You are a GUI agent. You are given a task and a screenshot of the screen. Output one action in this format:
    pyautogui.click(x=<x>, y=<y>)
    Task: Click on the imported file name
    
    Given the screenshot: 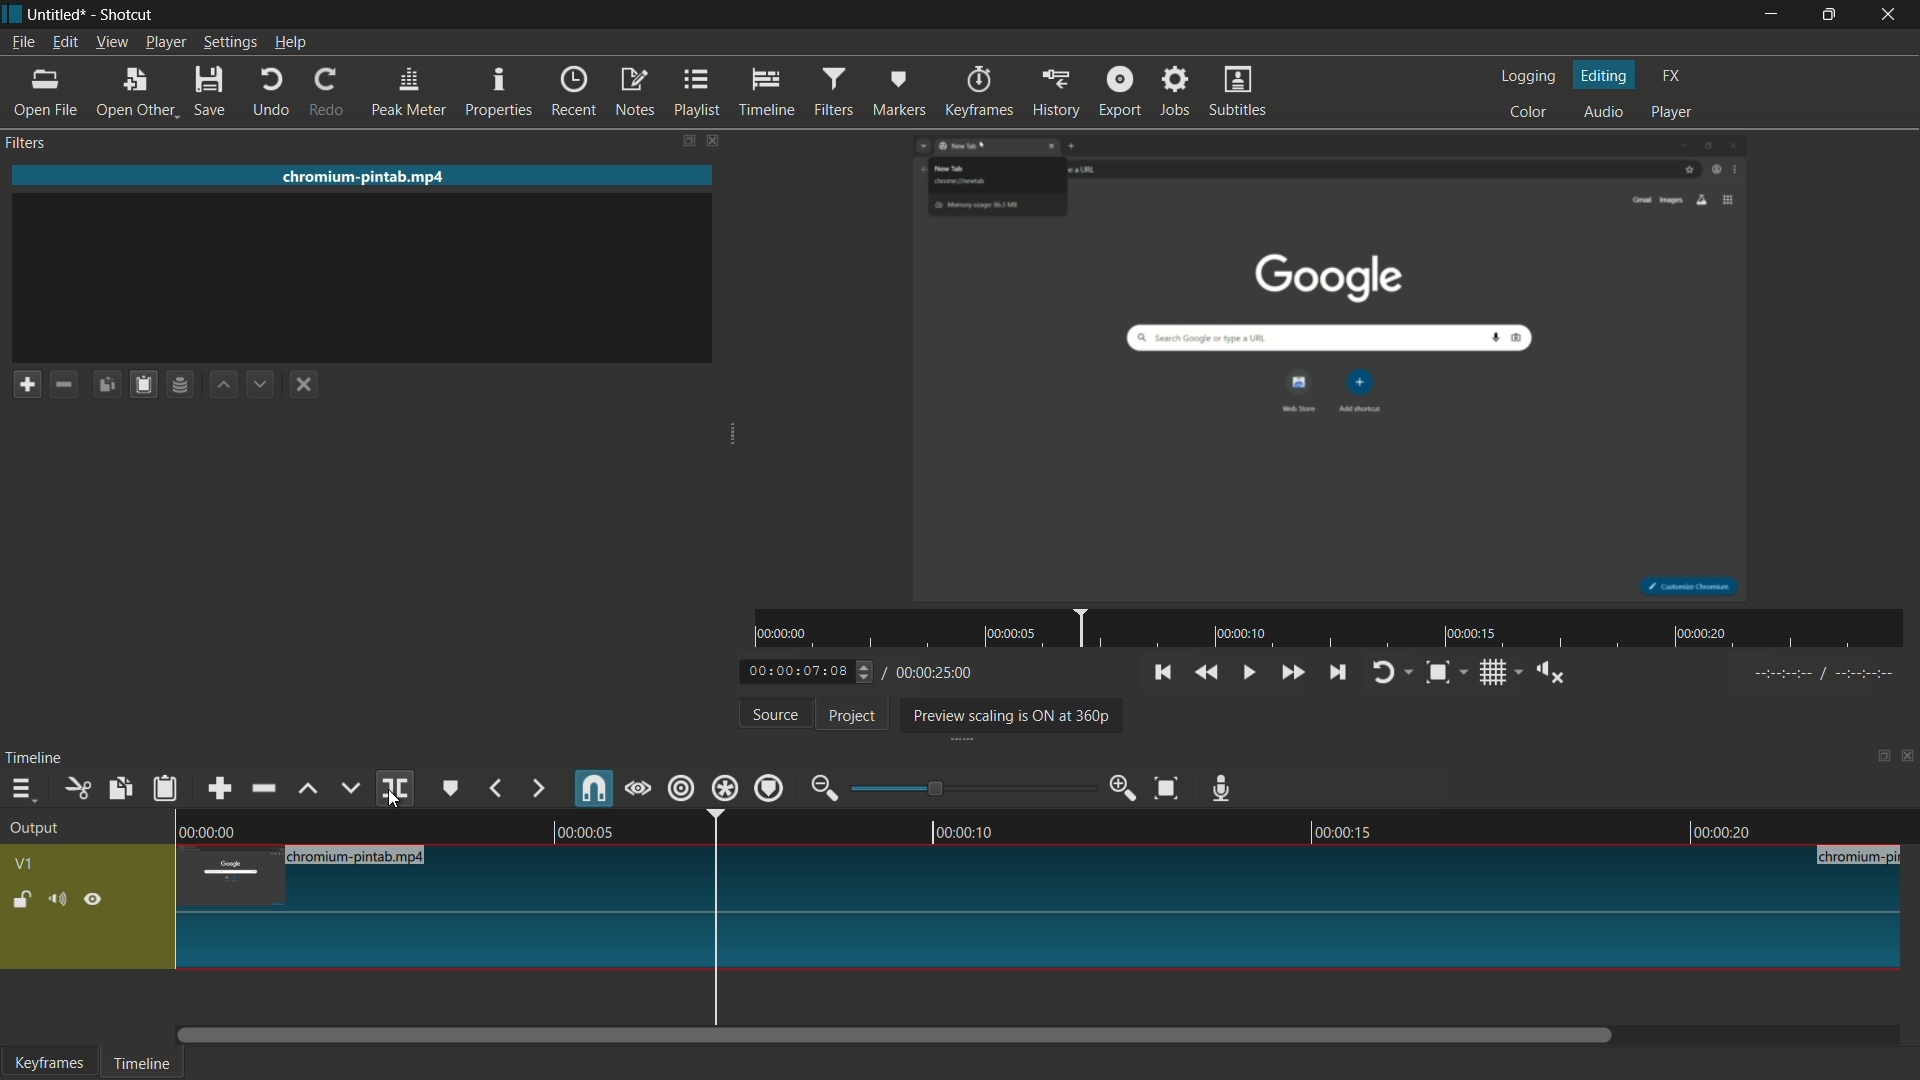 What is the action you would take?
    pyautogui.click(x=364, y=176)
    